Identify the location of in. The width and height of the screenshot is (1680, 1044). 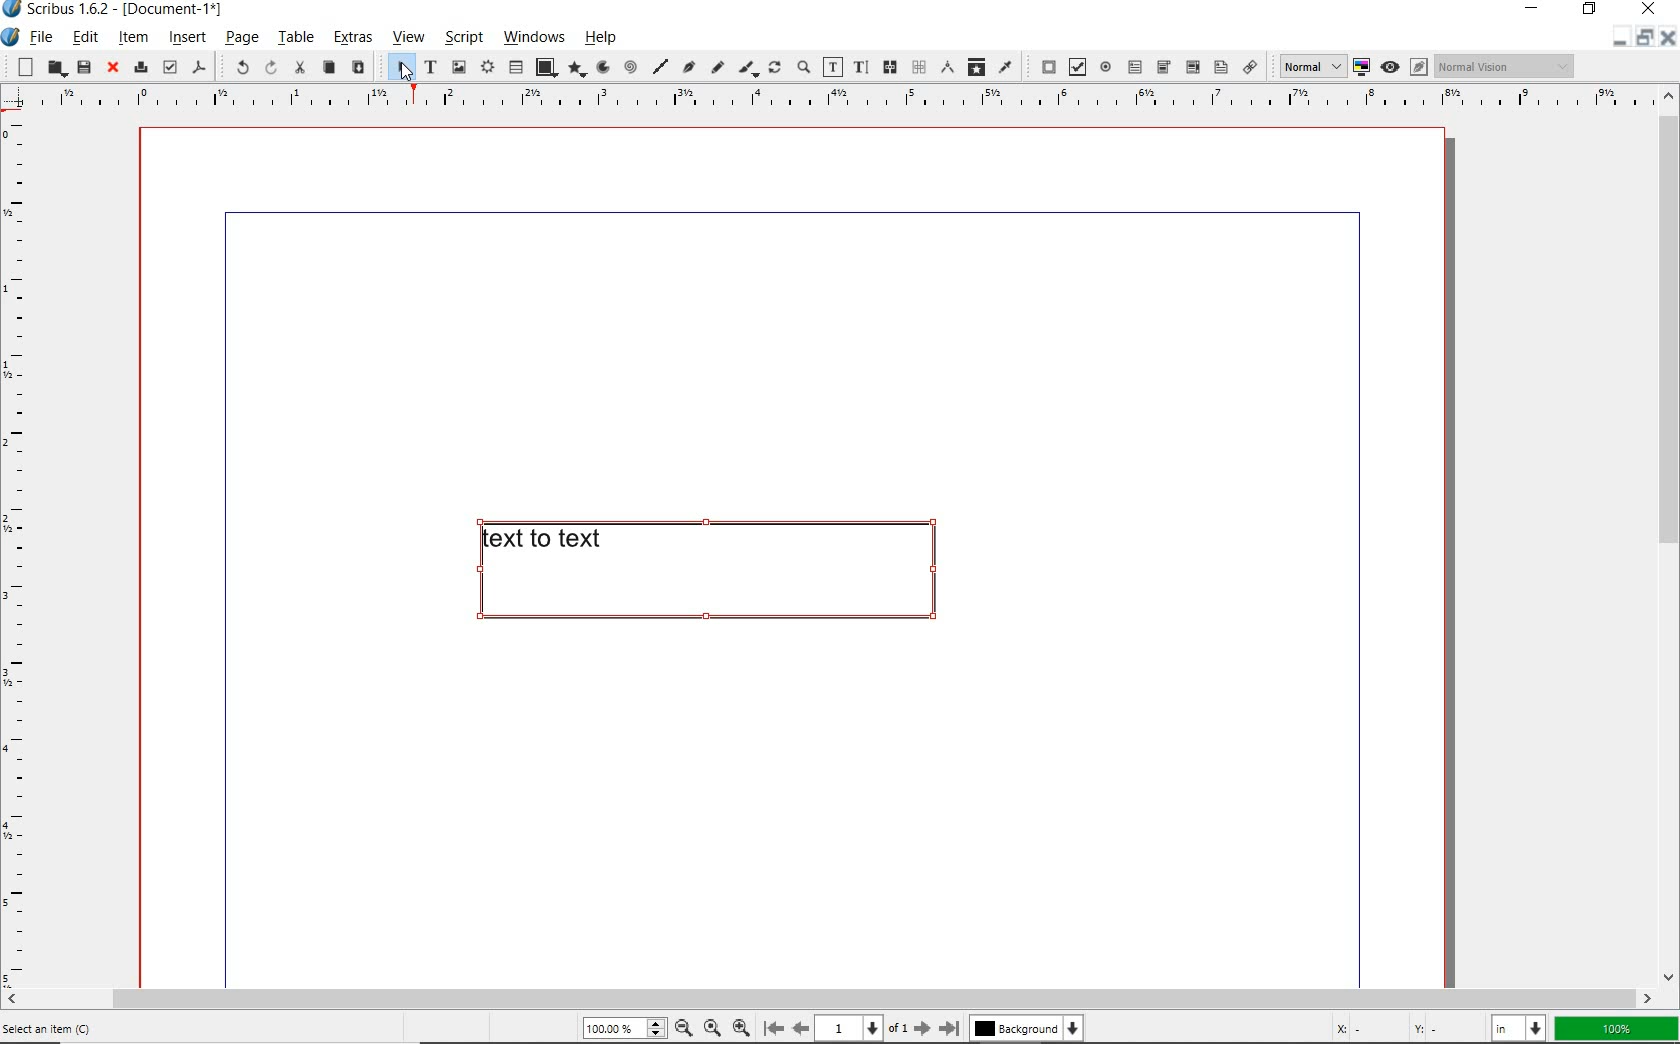
(1521, 1027).